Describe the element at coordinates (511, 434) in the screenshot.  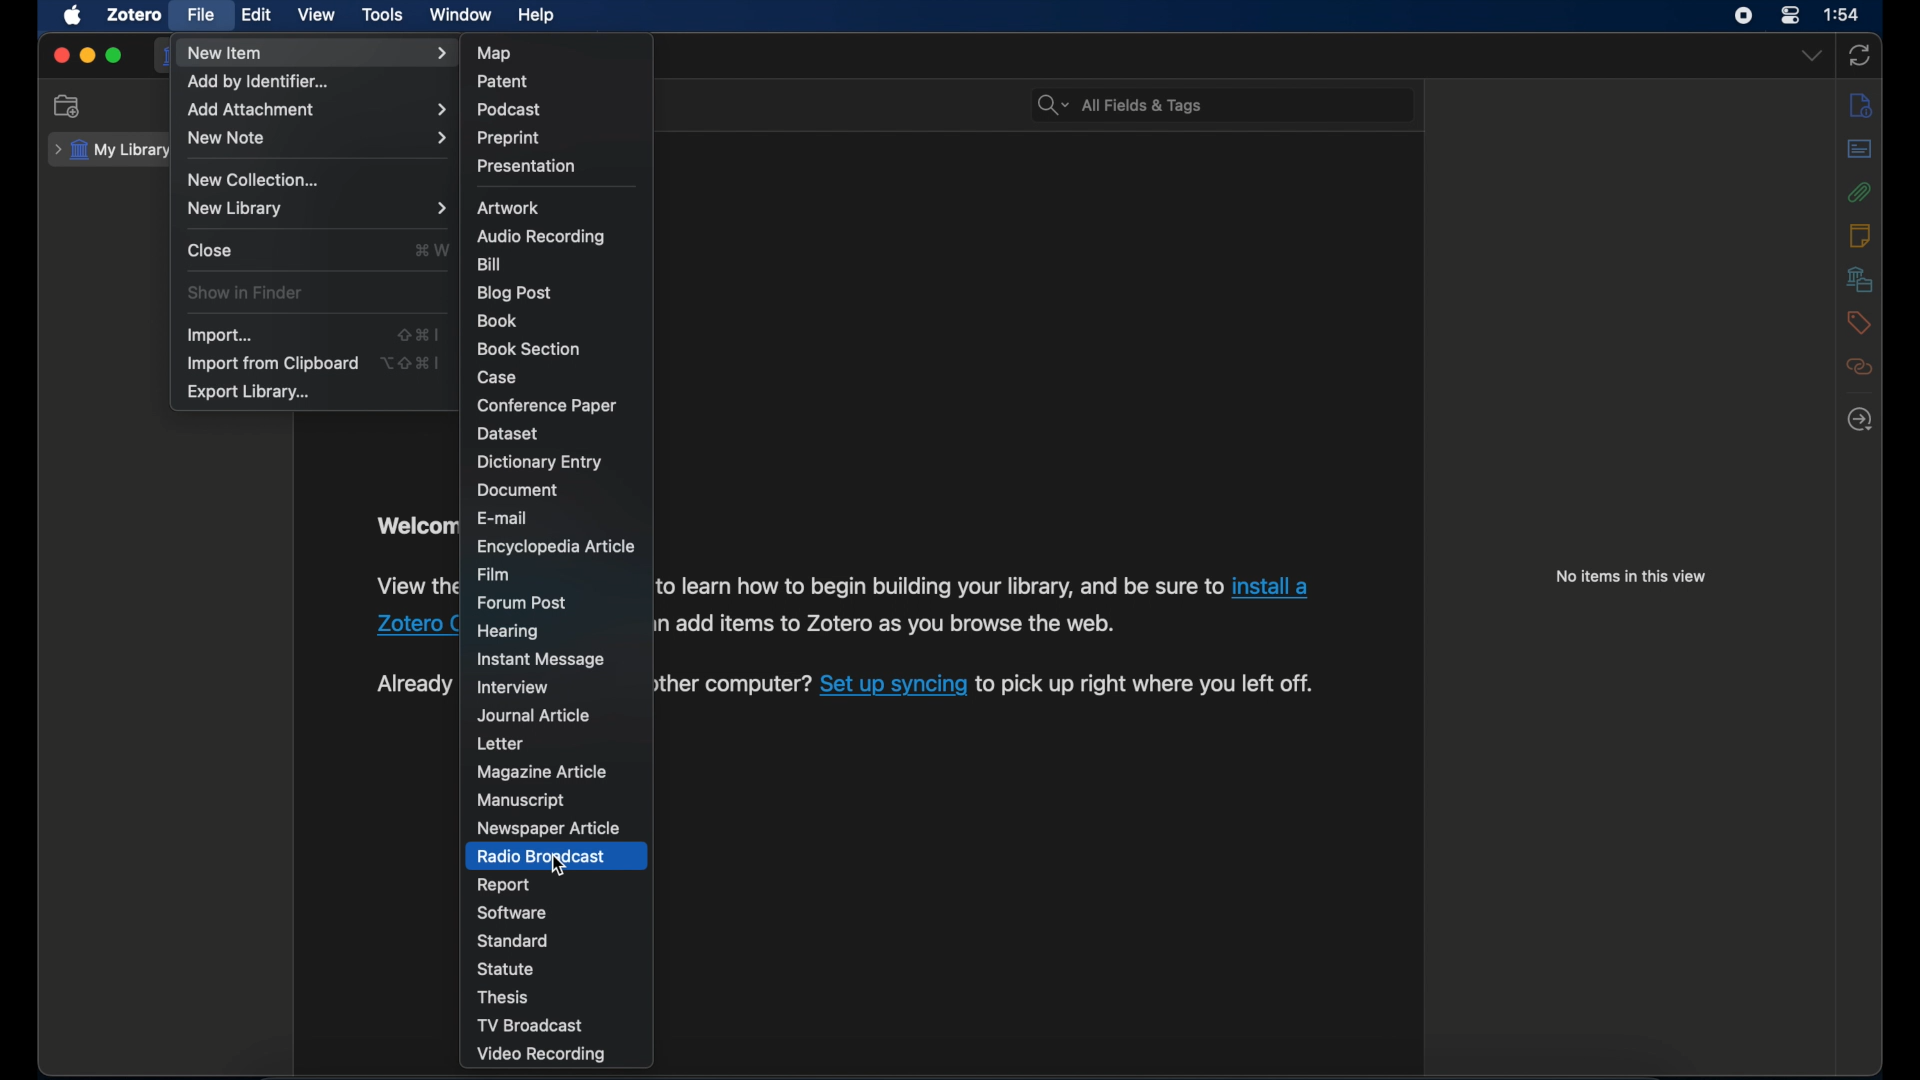
I see `dataset` at that location.